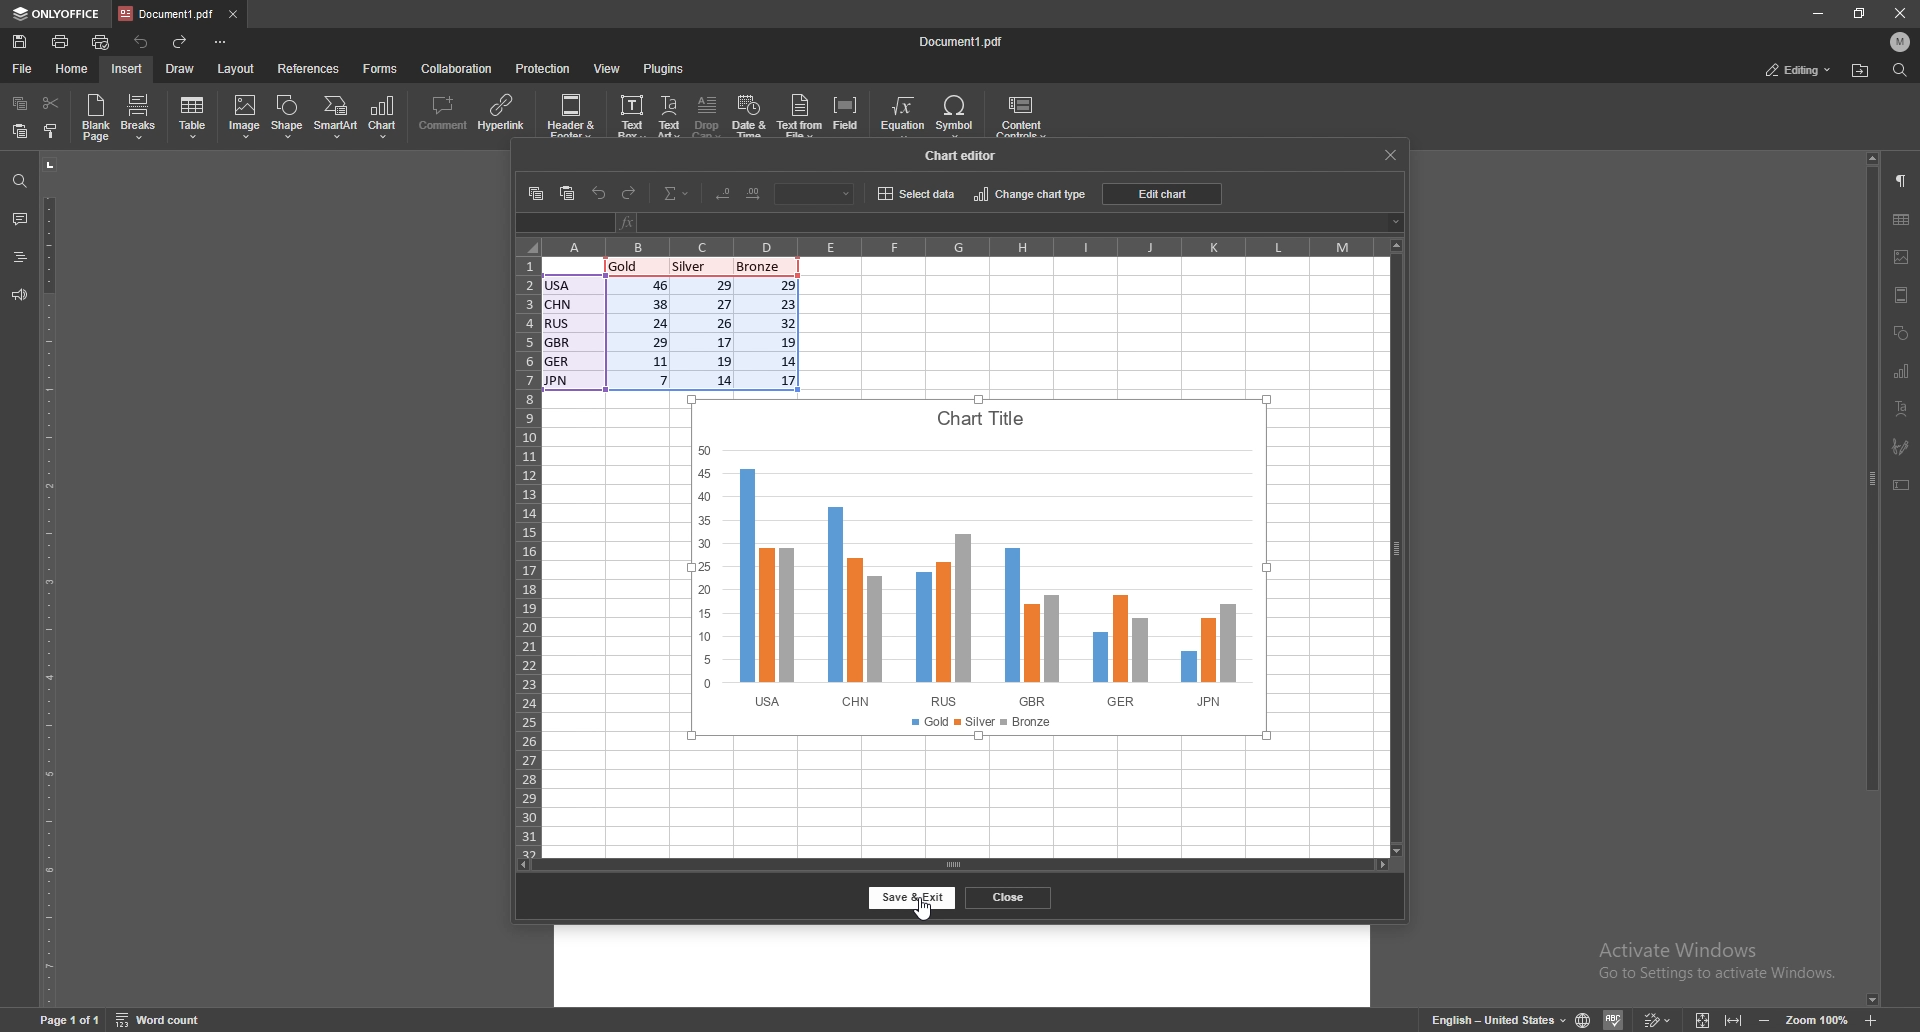 The height and width of the screenshot is (1032, 1920). Describe the element at coordinates (558, 361) in the screenshot. I see `GER` at that location.